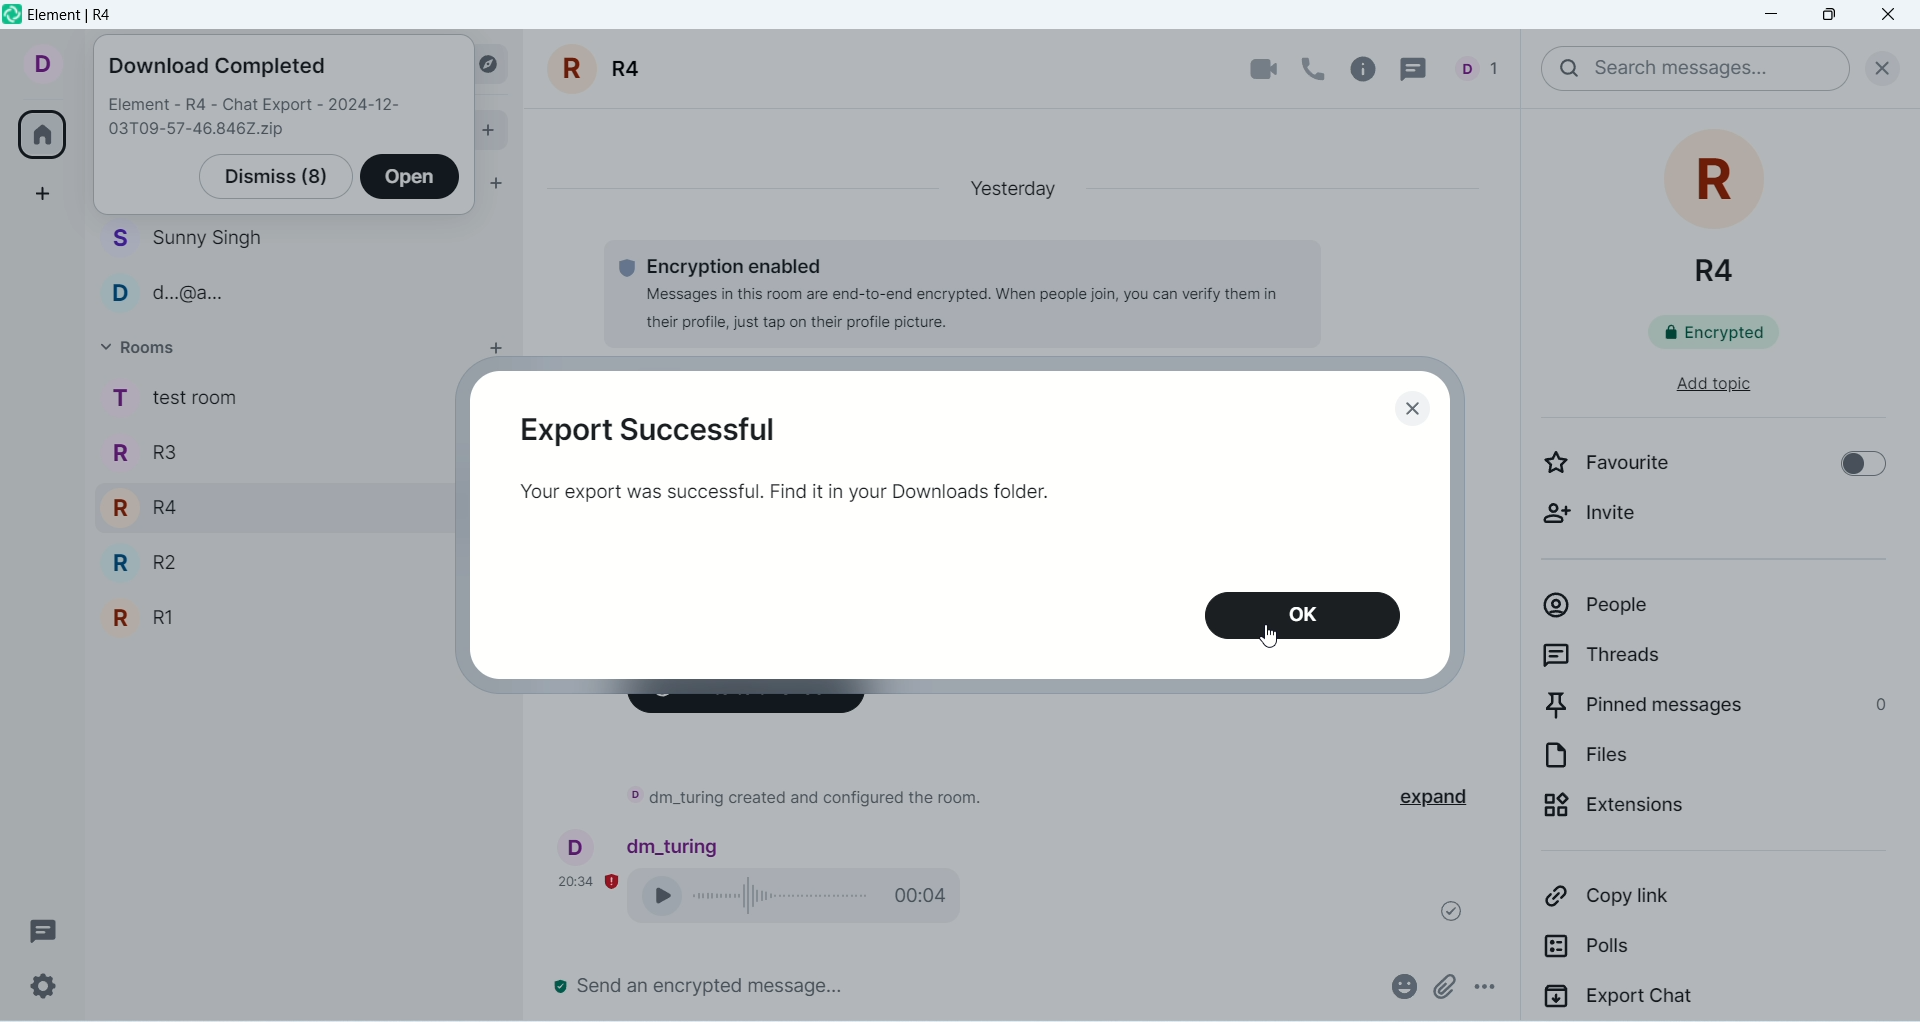 This screenshot has width=1920, height=1022. I want to click on threads, so click(1421, 67).